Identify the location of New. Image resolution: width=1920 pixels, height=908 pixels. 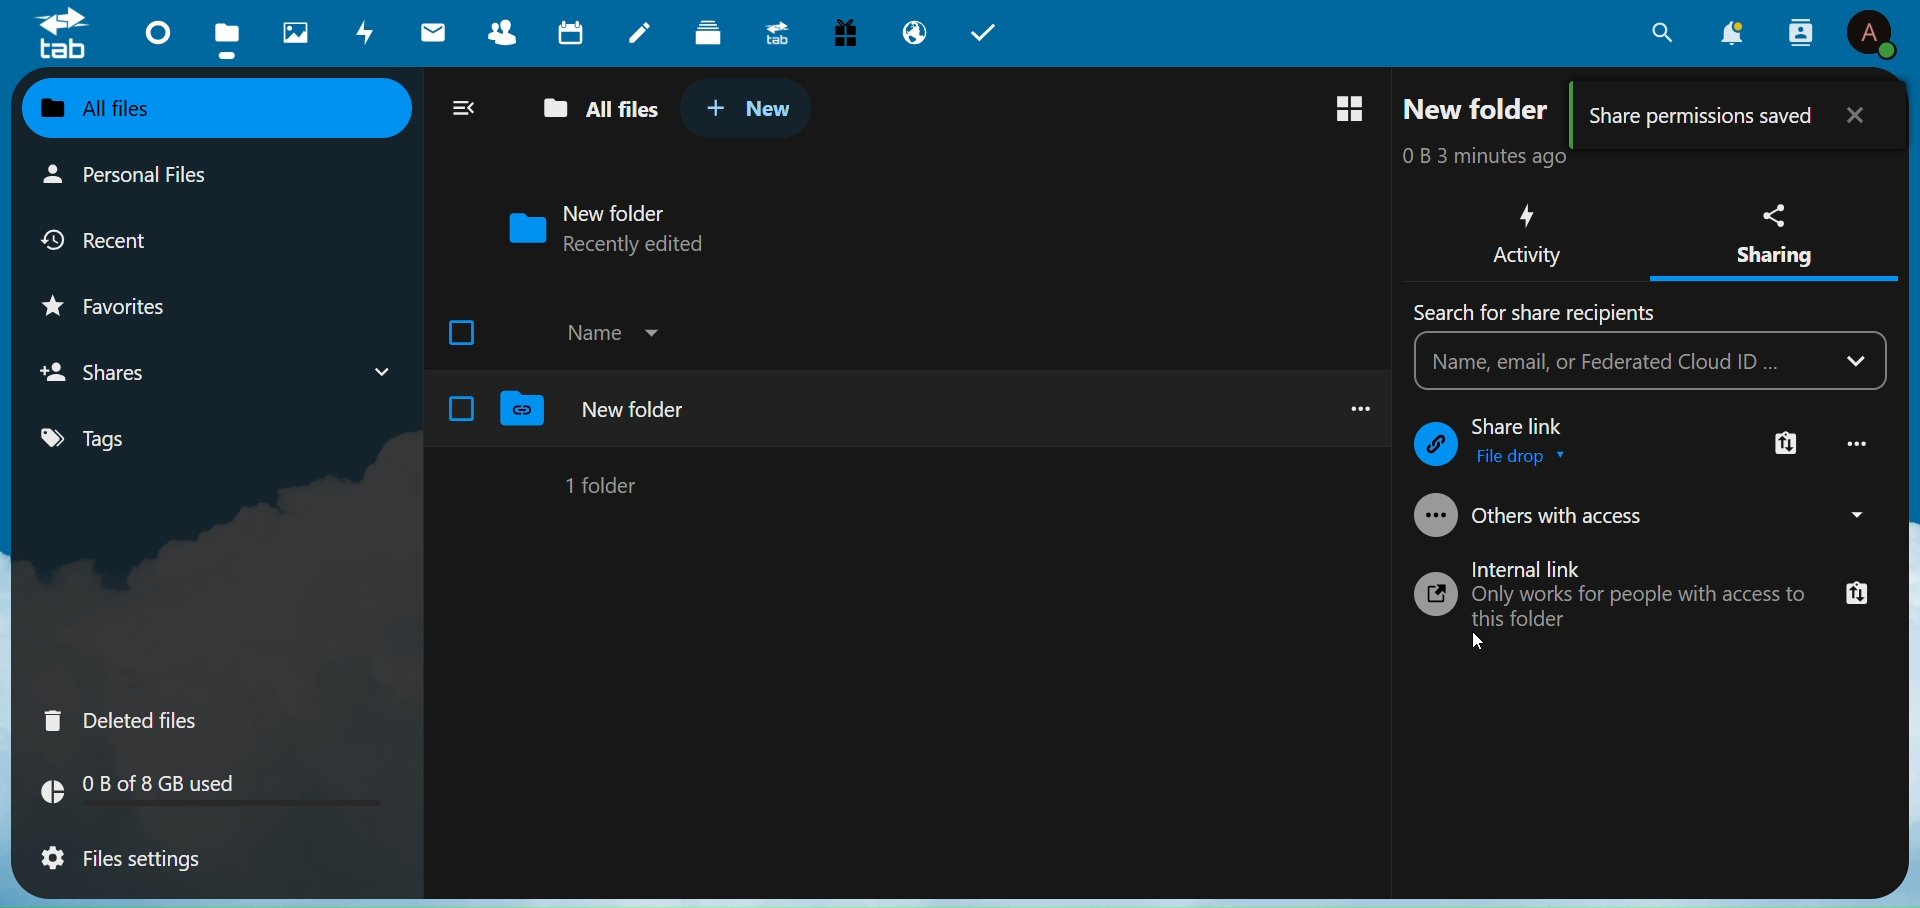
(750, 106).